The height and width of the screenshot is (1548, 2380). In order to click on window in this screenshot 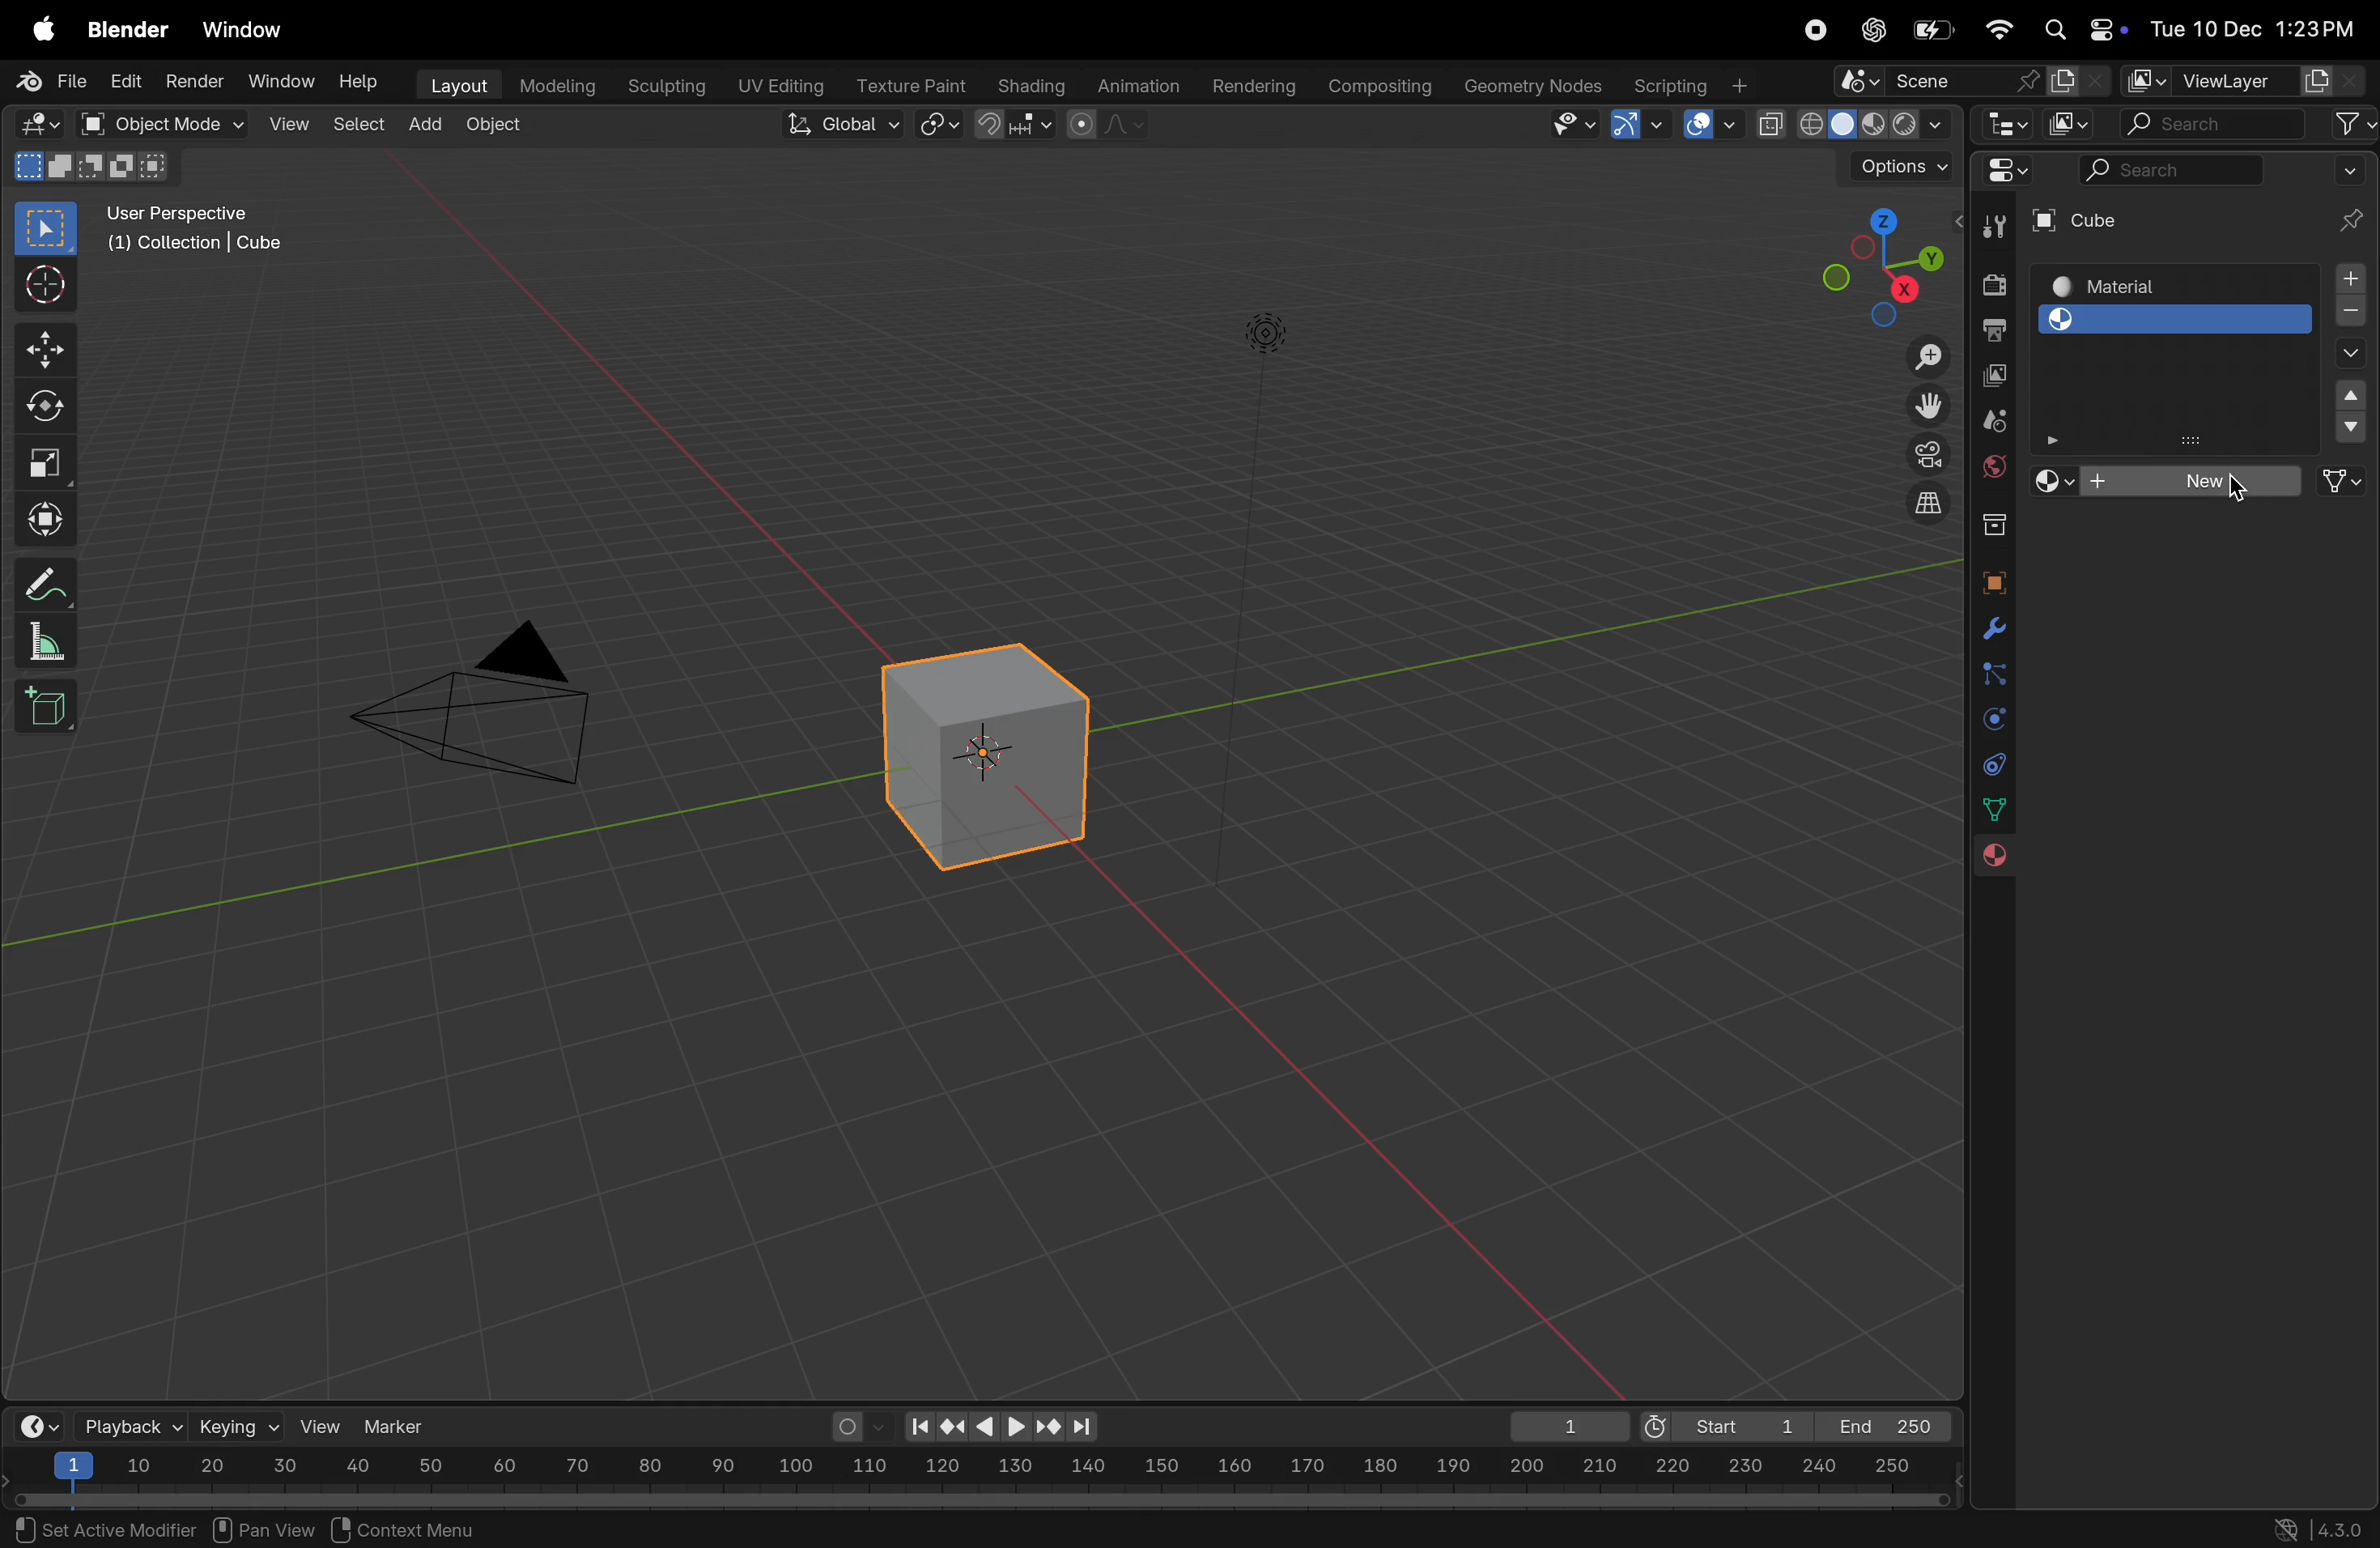, I will do `click(249, 31)`.